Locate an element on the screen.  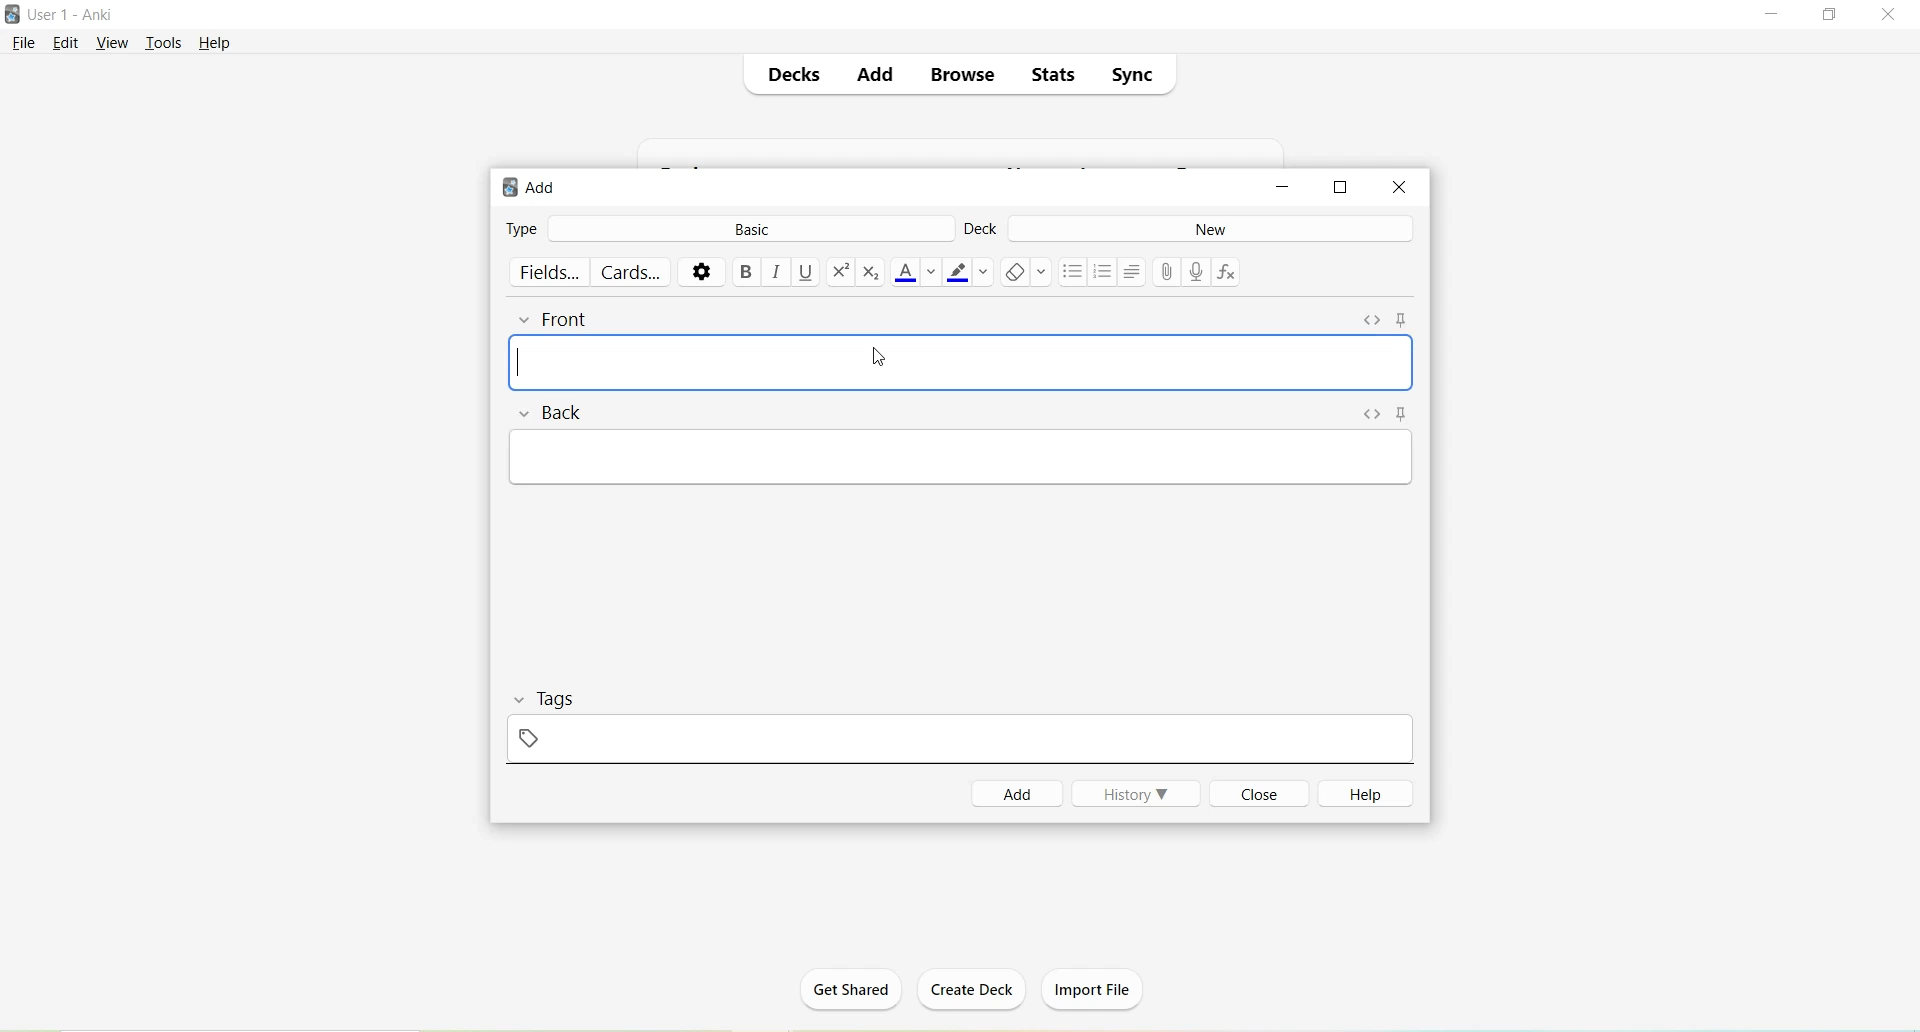
User 1 - Anki is located at coordinates (73, 14).